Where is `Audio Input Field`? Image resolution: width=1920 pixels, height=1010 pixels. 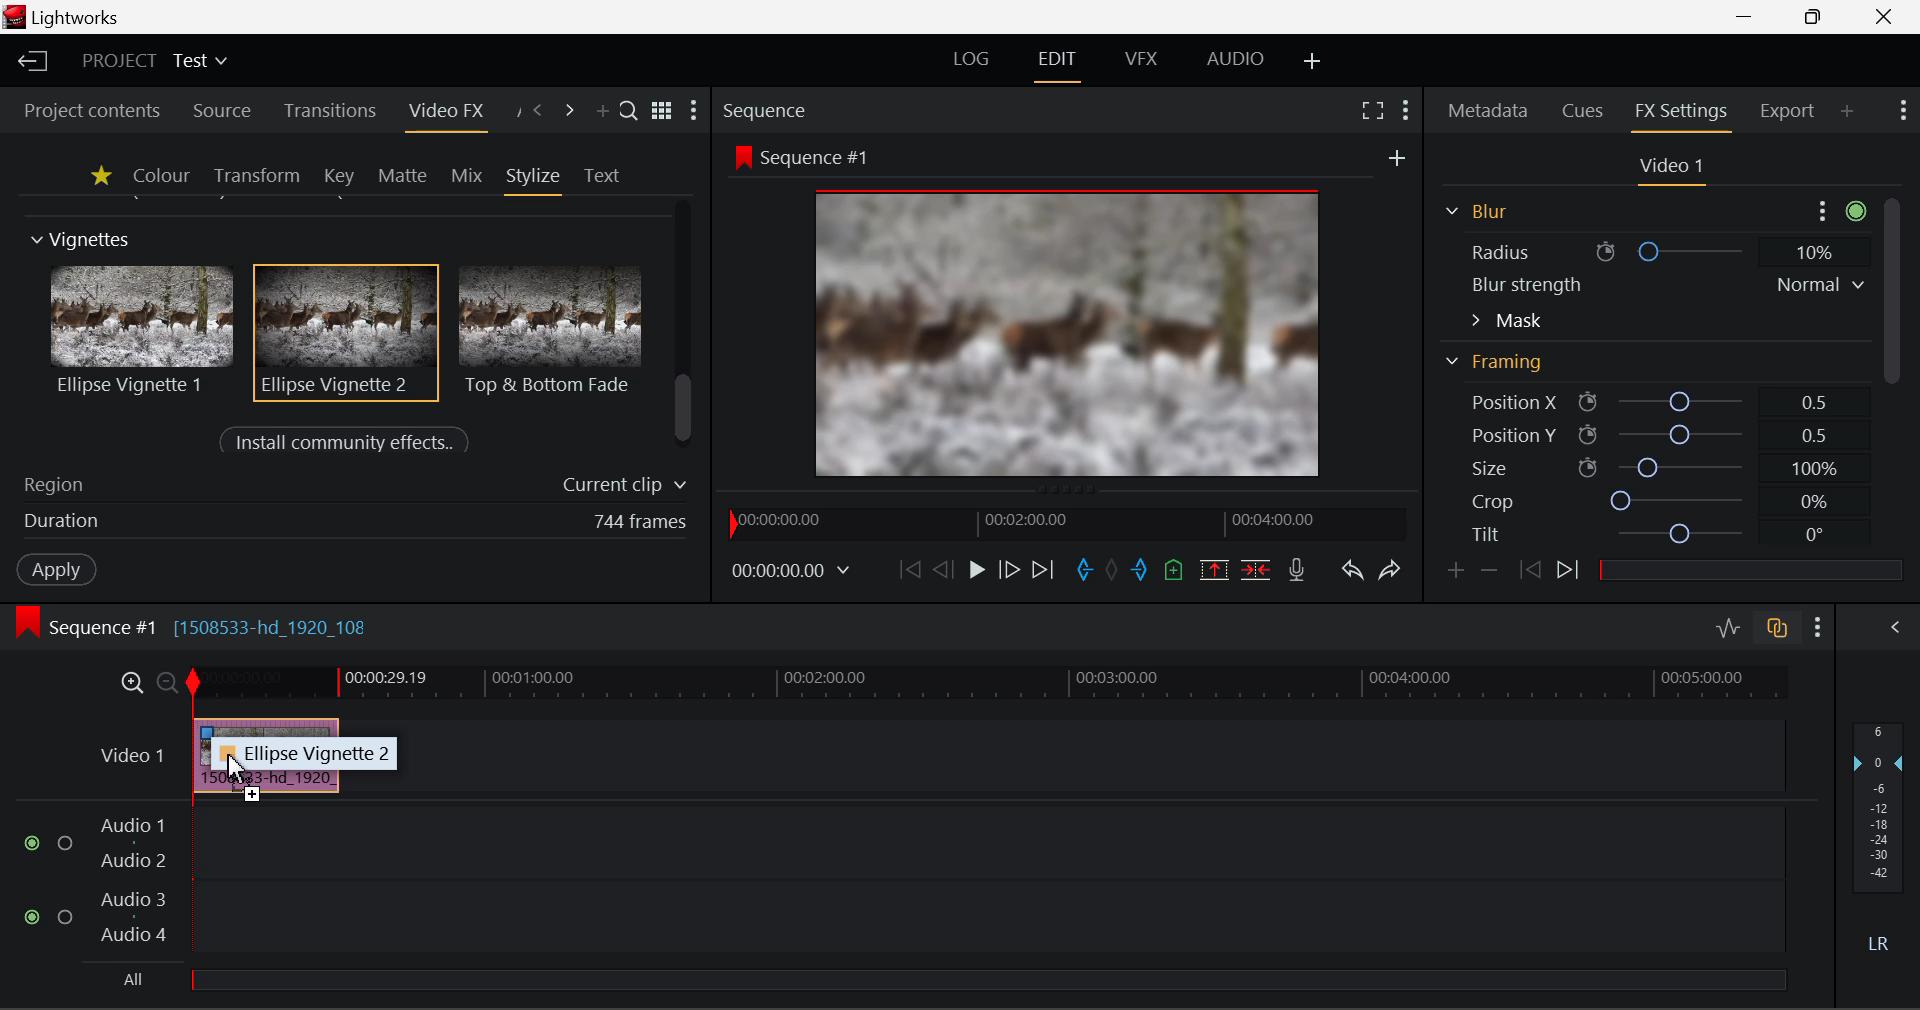
Audio Input Field is located at coordinates (884, 900).